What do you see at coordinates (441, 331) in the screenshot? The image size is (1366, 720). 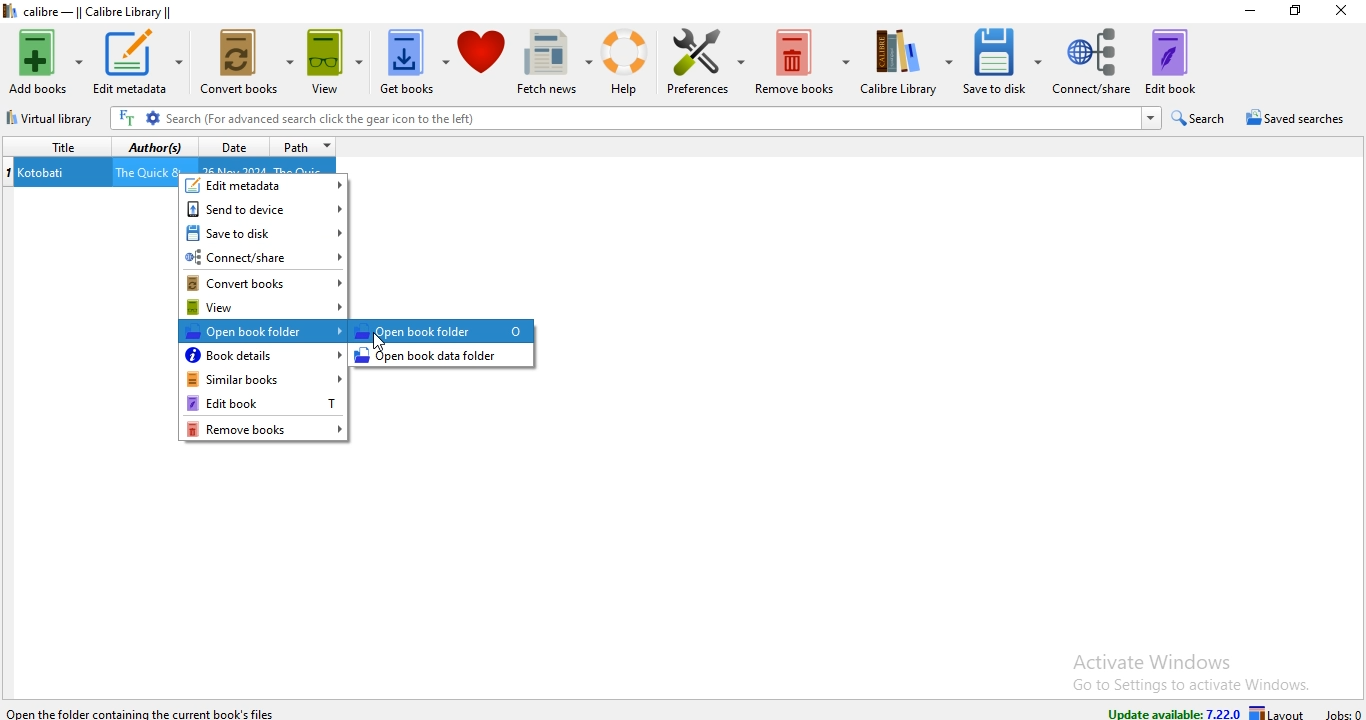 I see `Open book folder   0` at bounding box center [441, 331].